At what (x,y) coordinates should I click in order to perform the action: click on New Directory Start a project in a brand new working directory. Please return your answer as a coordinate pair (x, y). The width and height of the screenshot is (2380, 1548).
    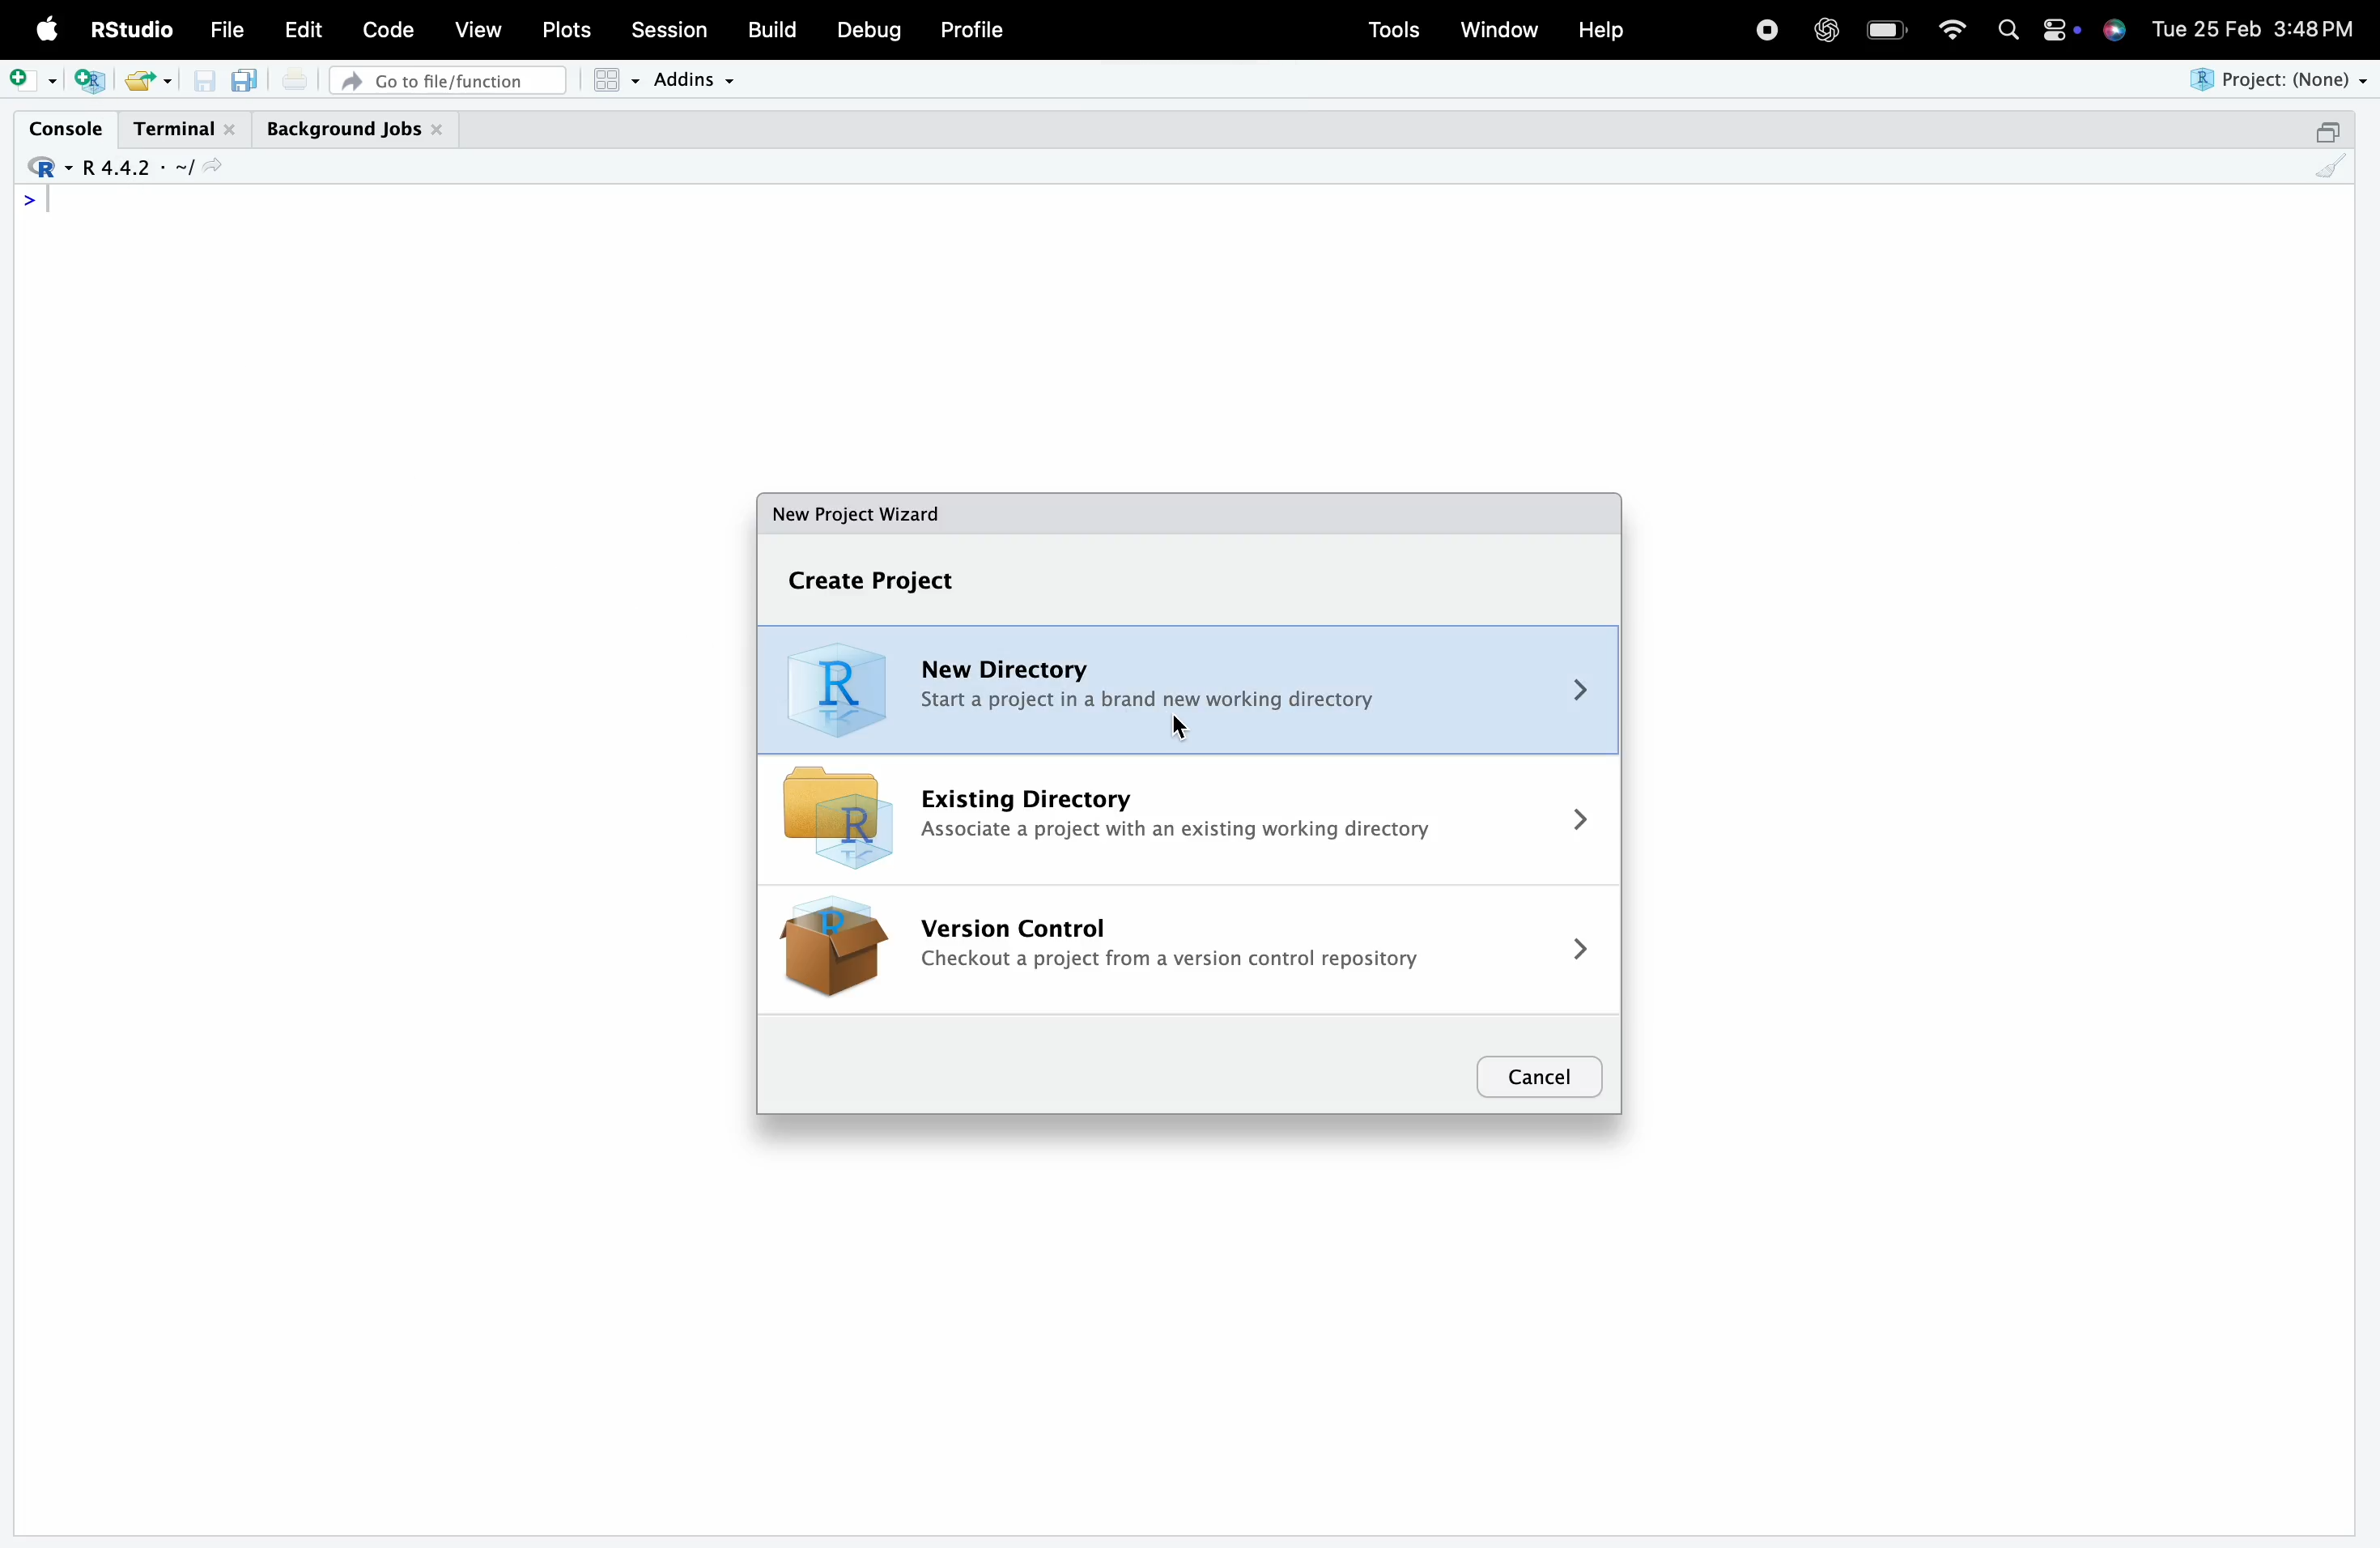
    Looking at the image, I should click on (1186, 692).